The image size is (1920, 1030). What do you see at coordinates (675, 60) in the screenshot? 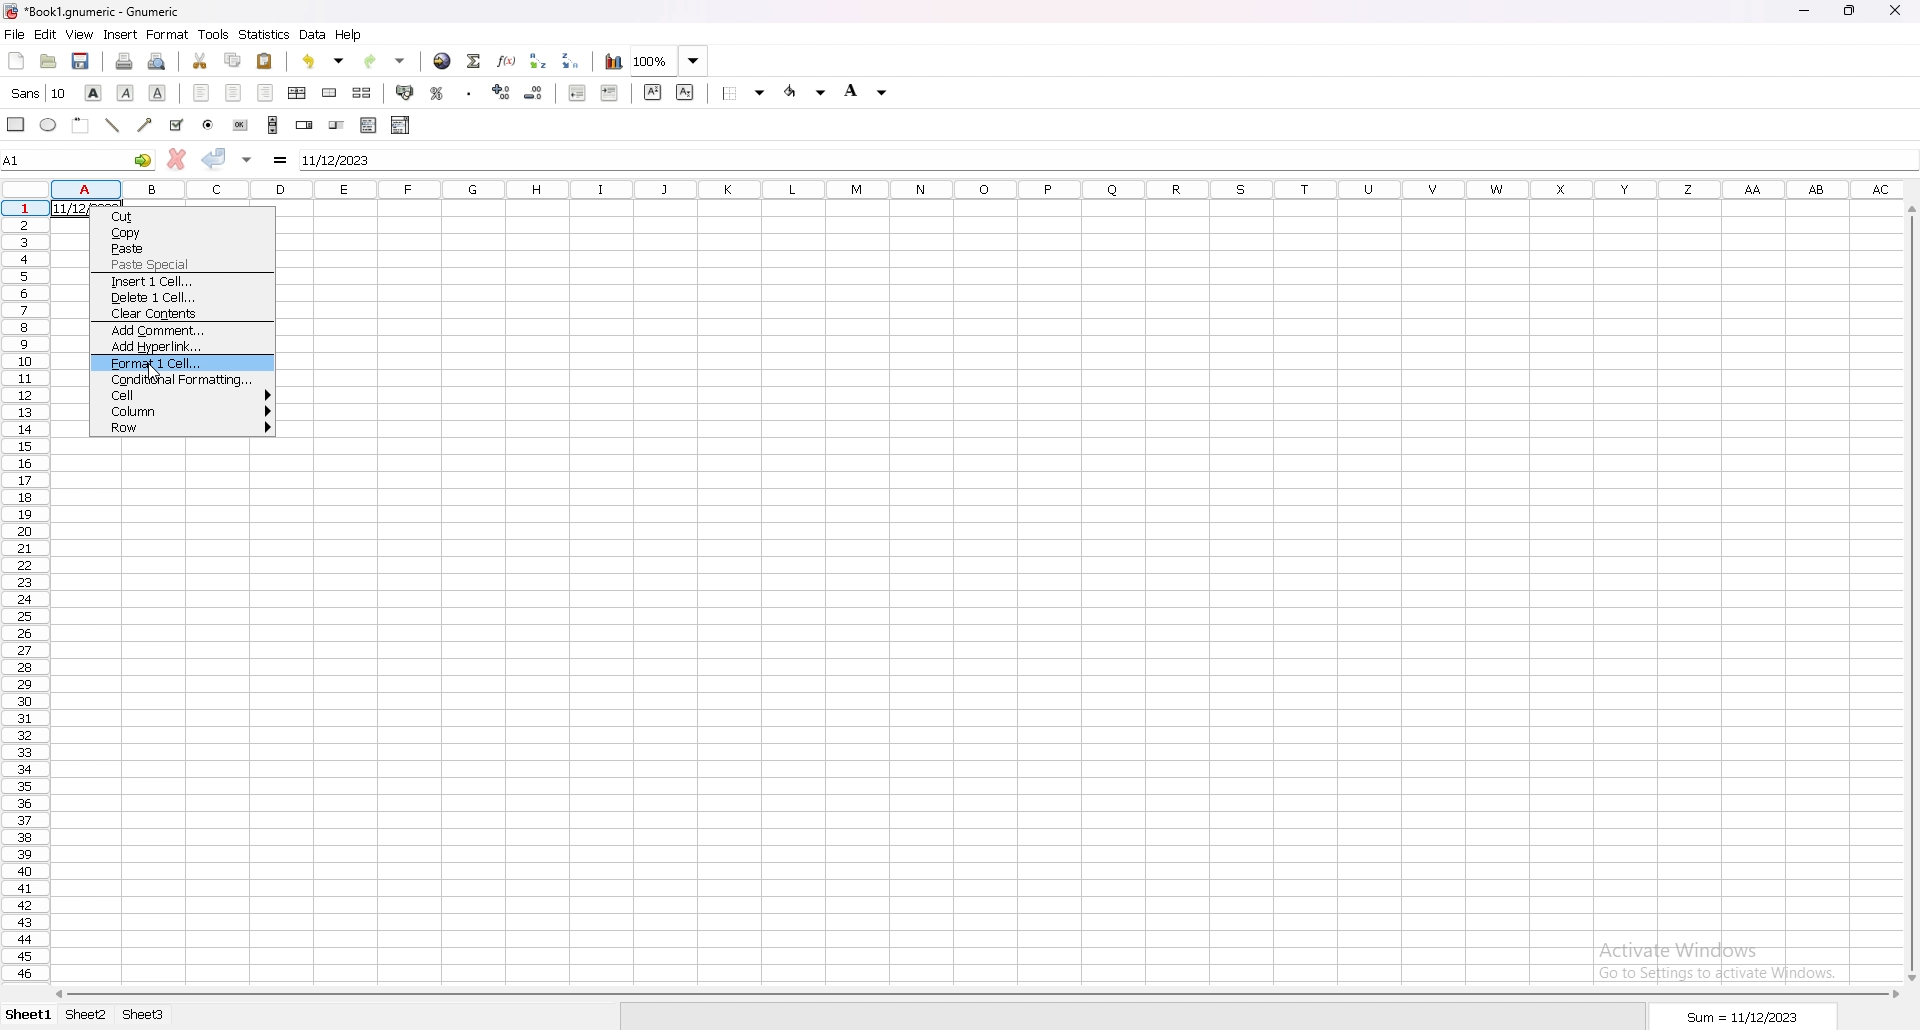
I see `zoom` at bounding box center [675, 60].